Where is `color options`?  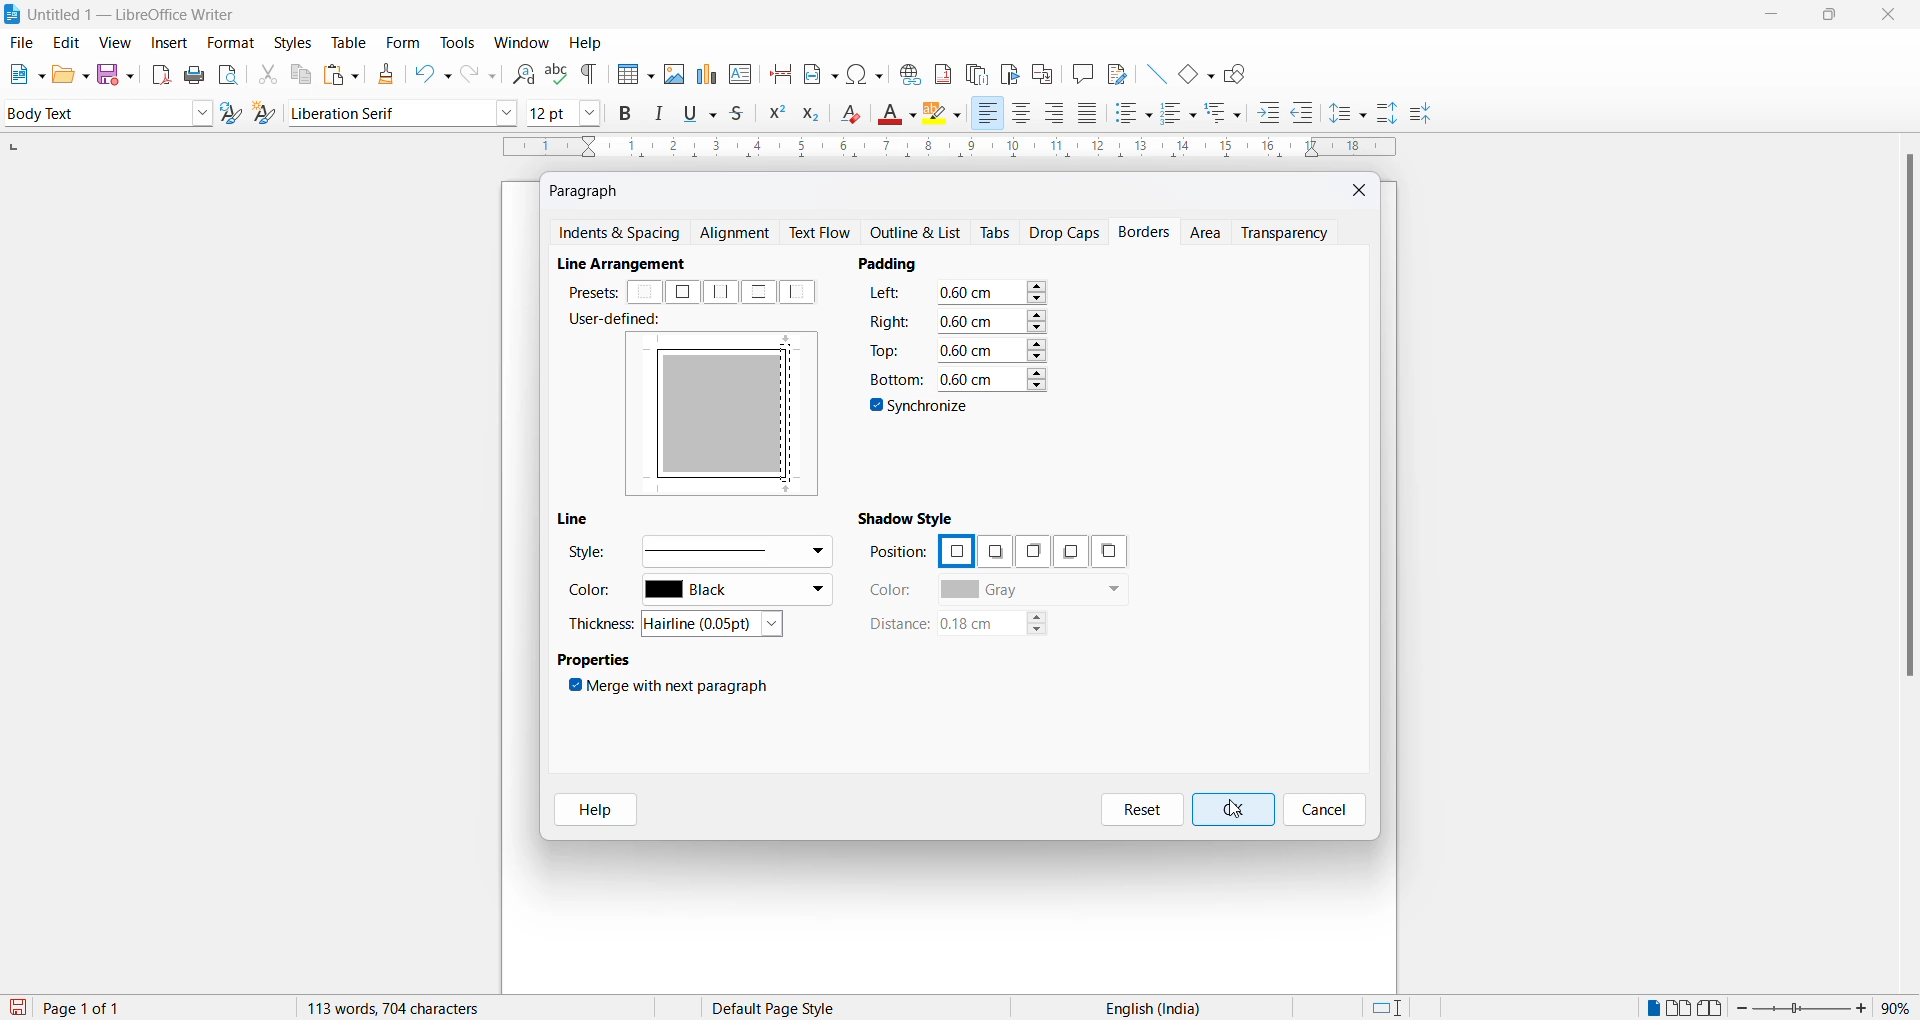 color options is located at coordinates (737, 592).